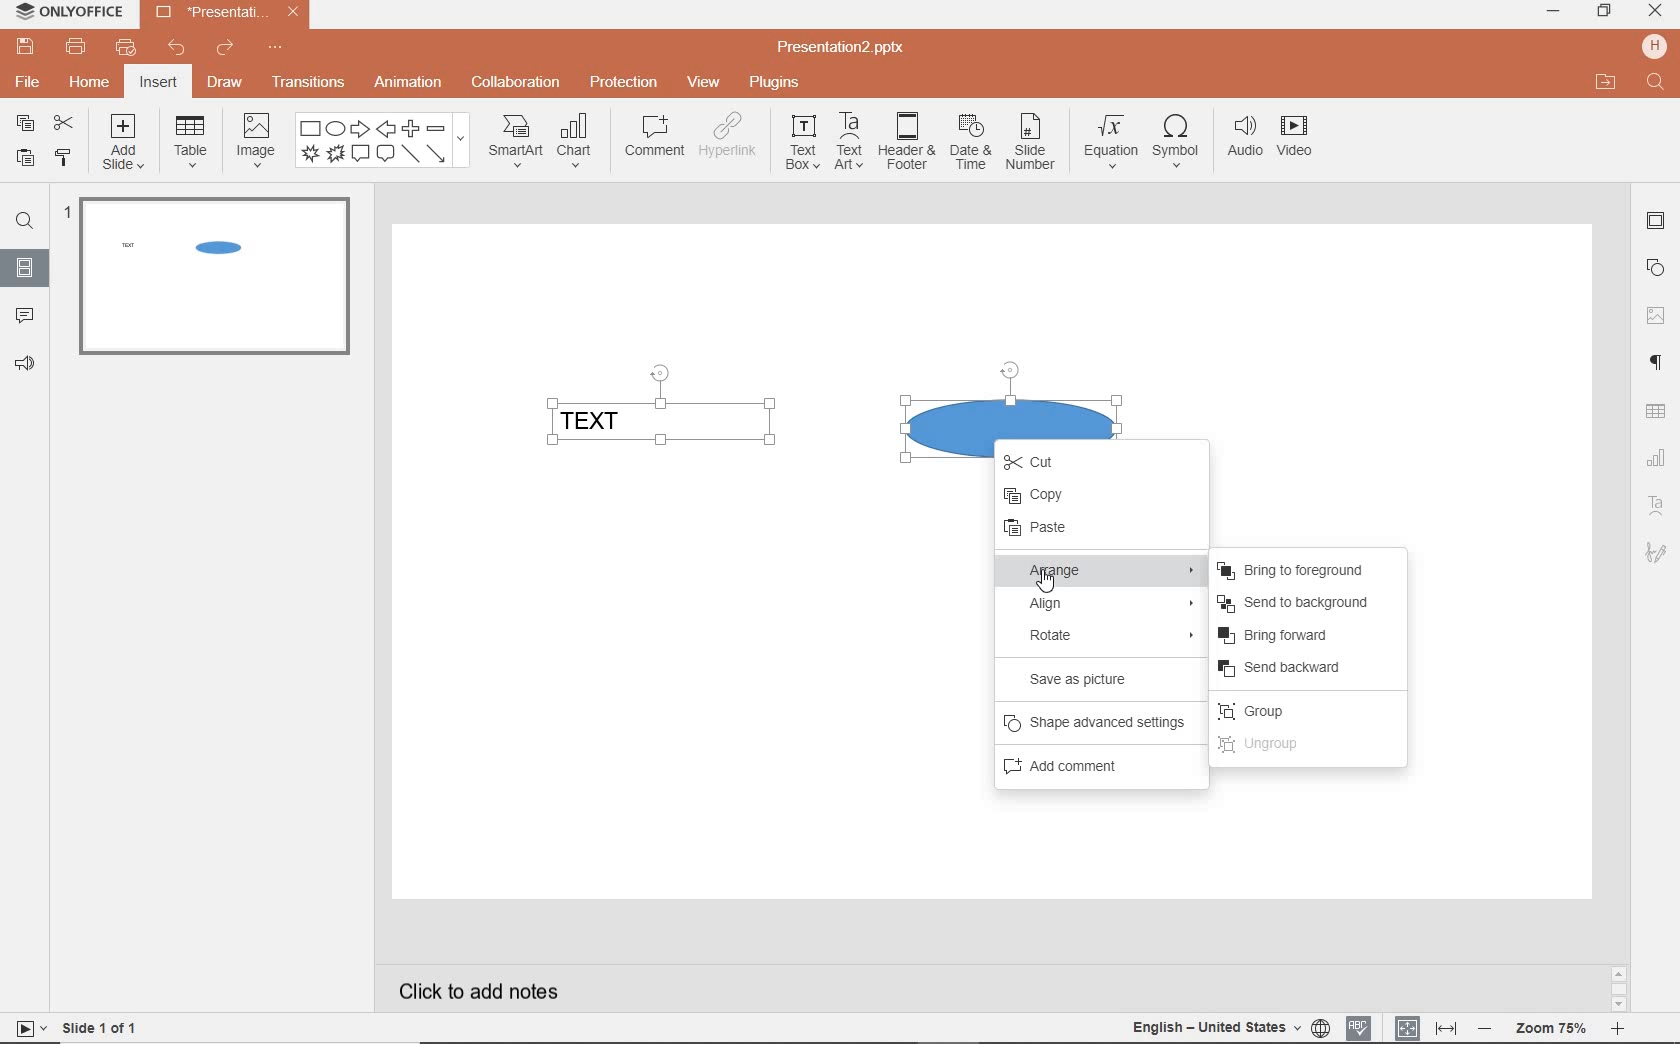 This screenshot has width=1680, height=1044. Describe the element at coordinates (1091, 528) in the screenshot. I see `PASTE` at that location.